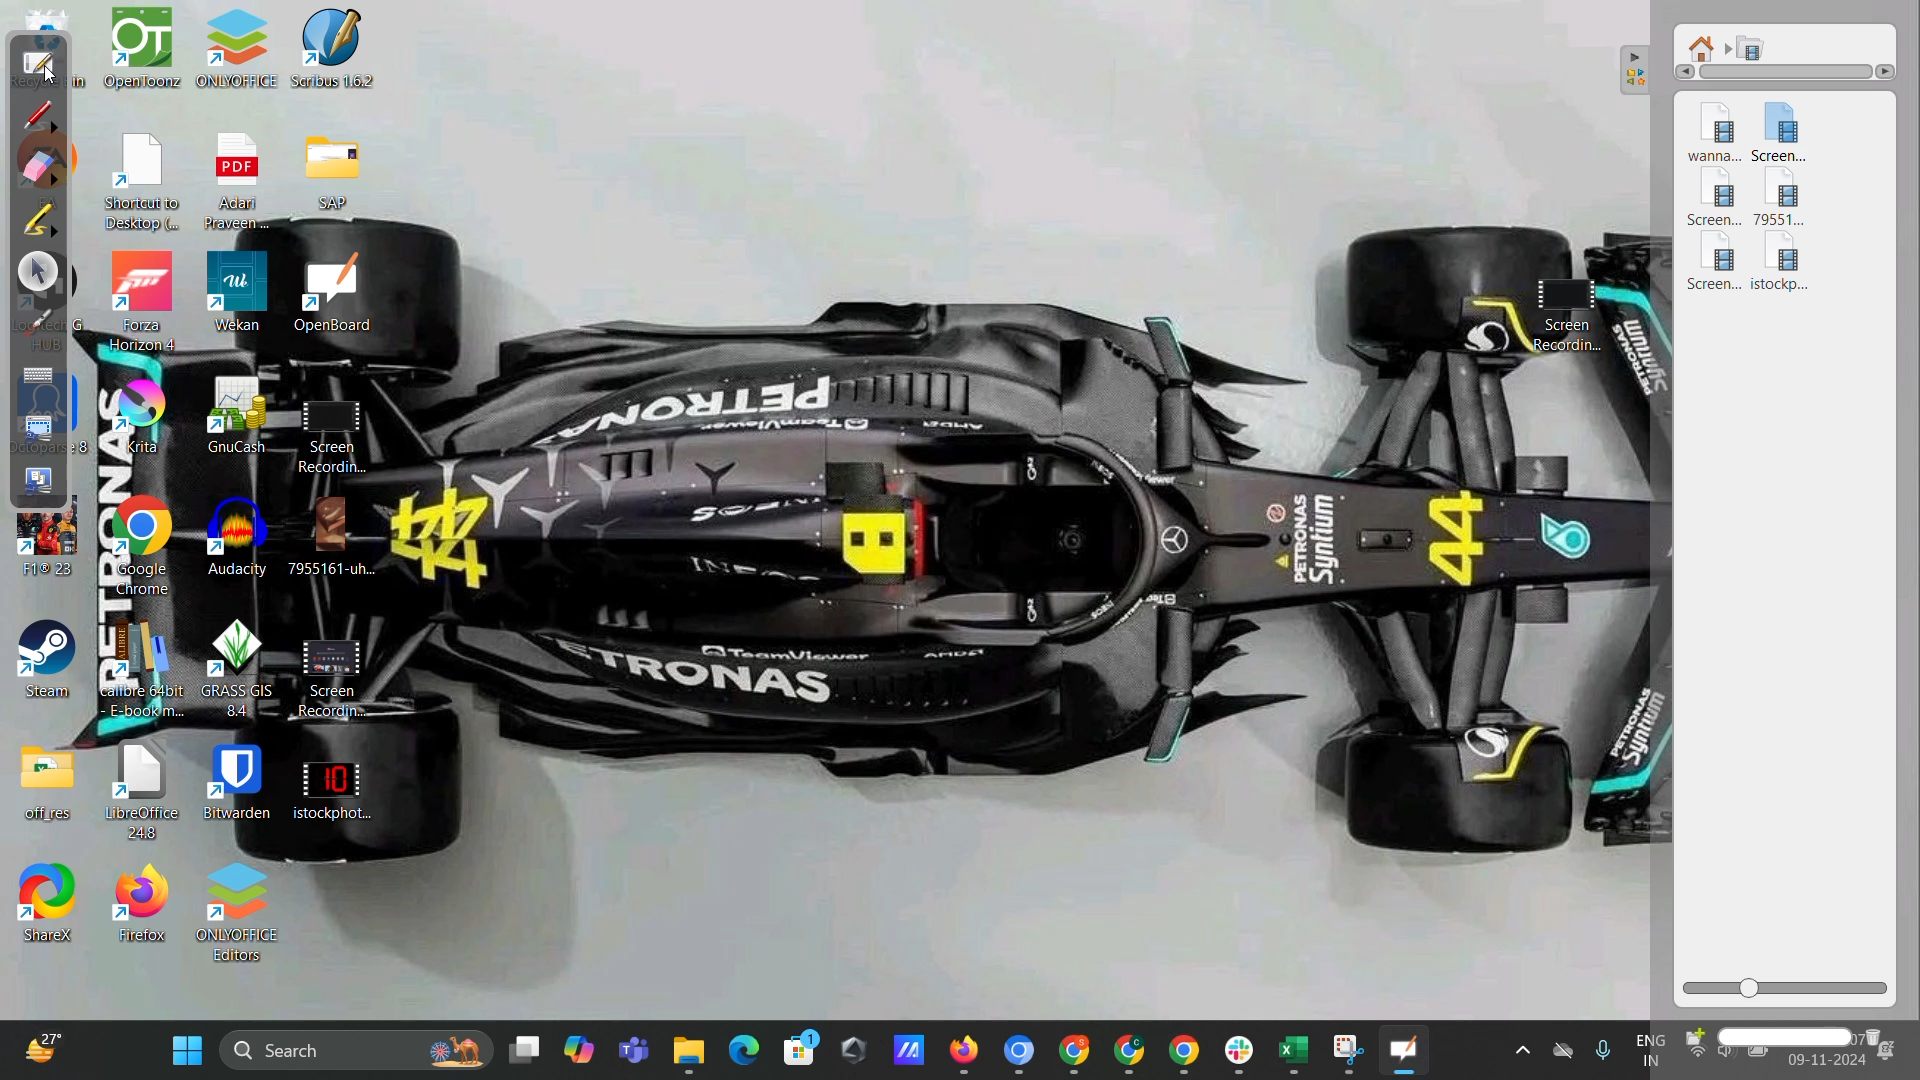 Image resolution: width=1920 pixels, height=1080 pixels. What do you see at coordinates (38, 1048) in the screenshot?
I see `weather shortcut` at bounding box center [38, 1048].